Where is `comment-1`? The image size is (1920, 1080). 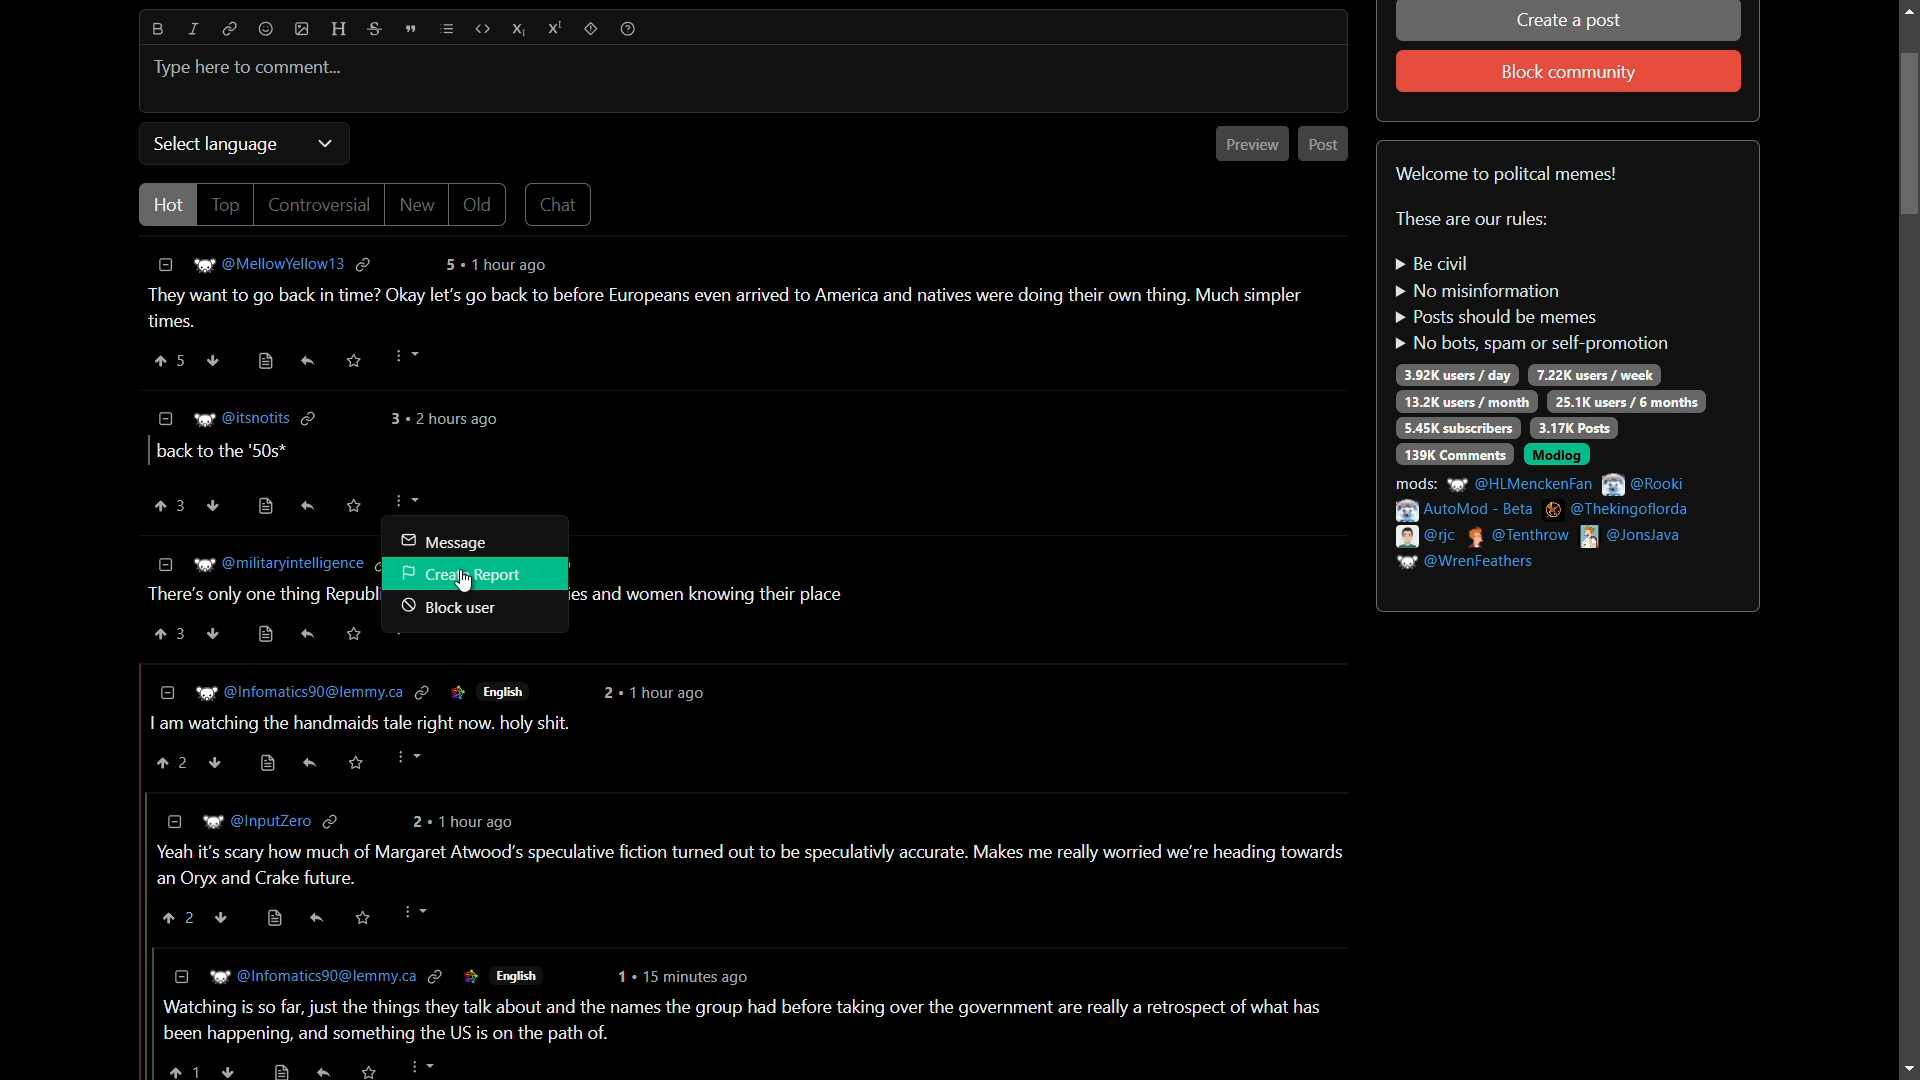 comment-1 is located at coordinates (735, 311).